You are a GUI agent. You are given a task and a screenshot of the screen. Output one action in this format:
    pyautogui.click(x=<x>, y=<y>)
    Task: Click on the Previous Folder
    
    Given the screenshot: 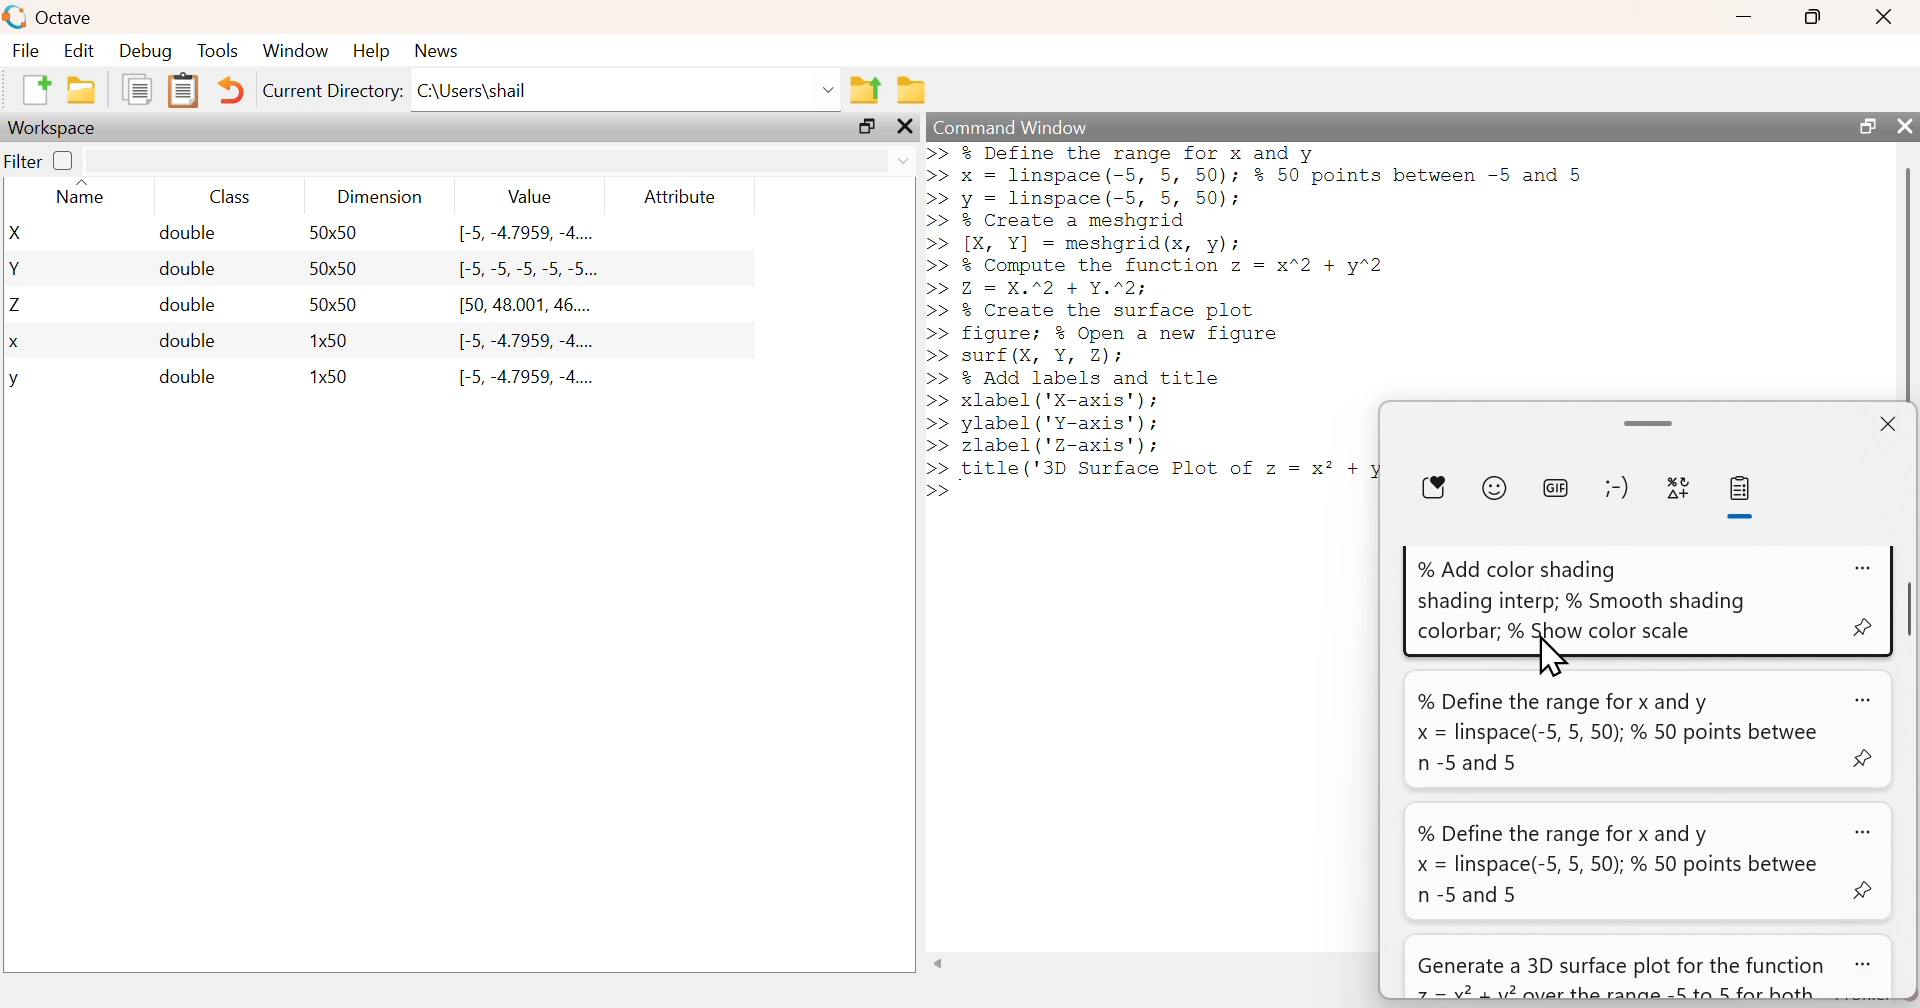 What is the action you would take?
    pyautogui.click(x=865, y=91)
    